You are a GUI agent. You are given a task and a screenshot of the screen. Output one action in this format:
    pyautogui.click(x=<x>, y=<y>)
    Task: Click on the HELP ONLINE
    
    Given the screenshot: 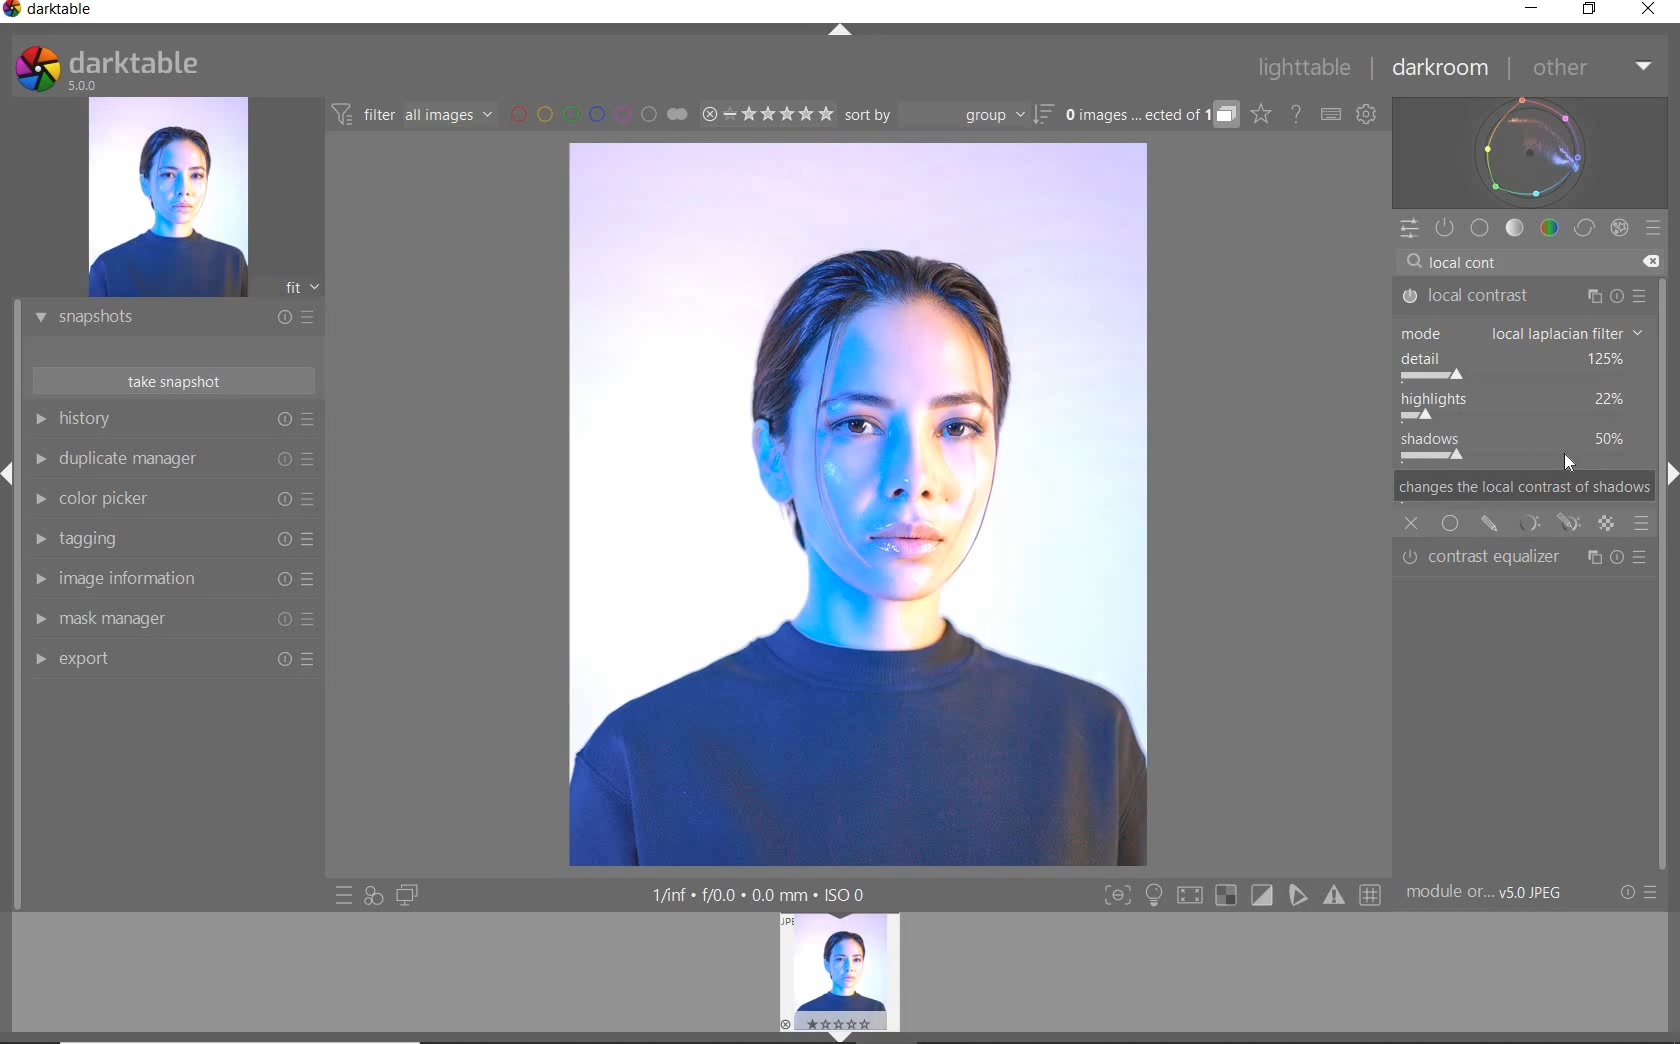 What is the action you would take?
    pyautogui.click(x=1296, y=113)
    